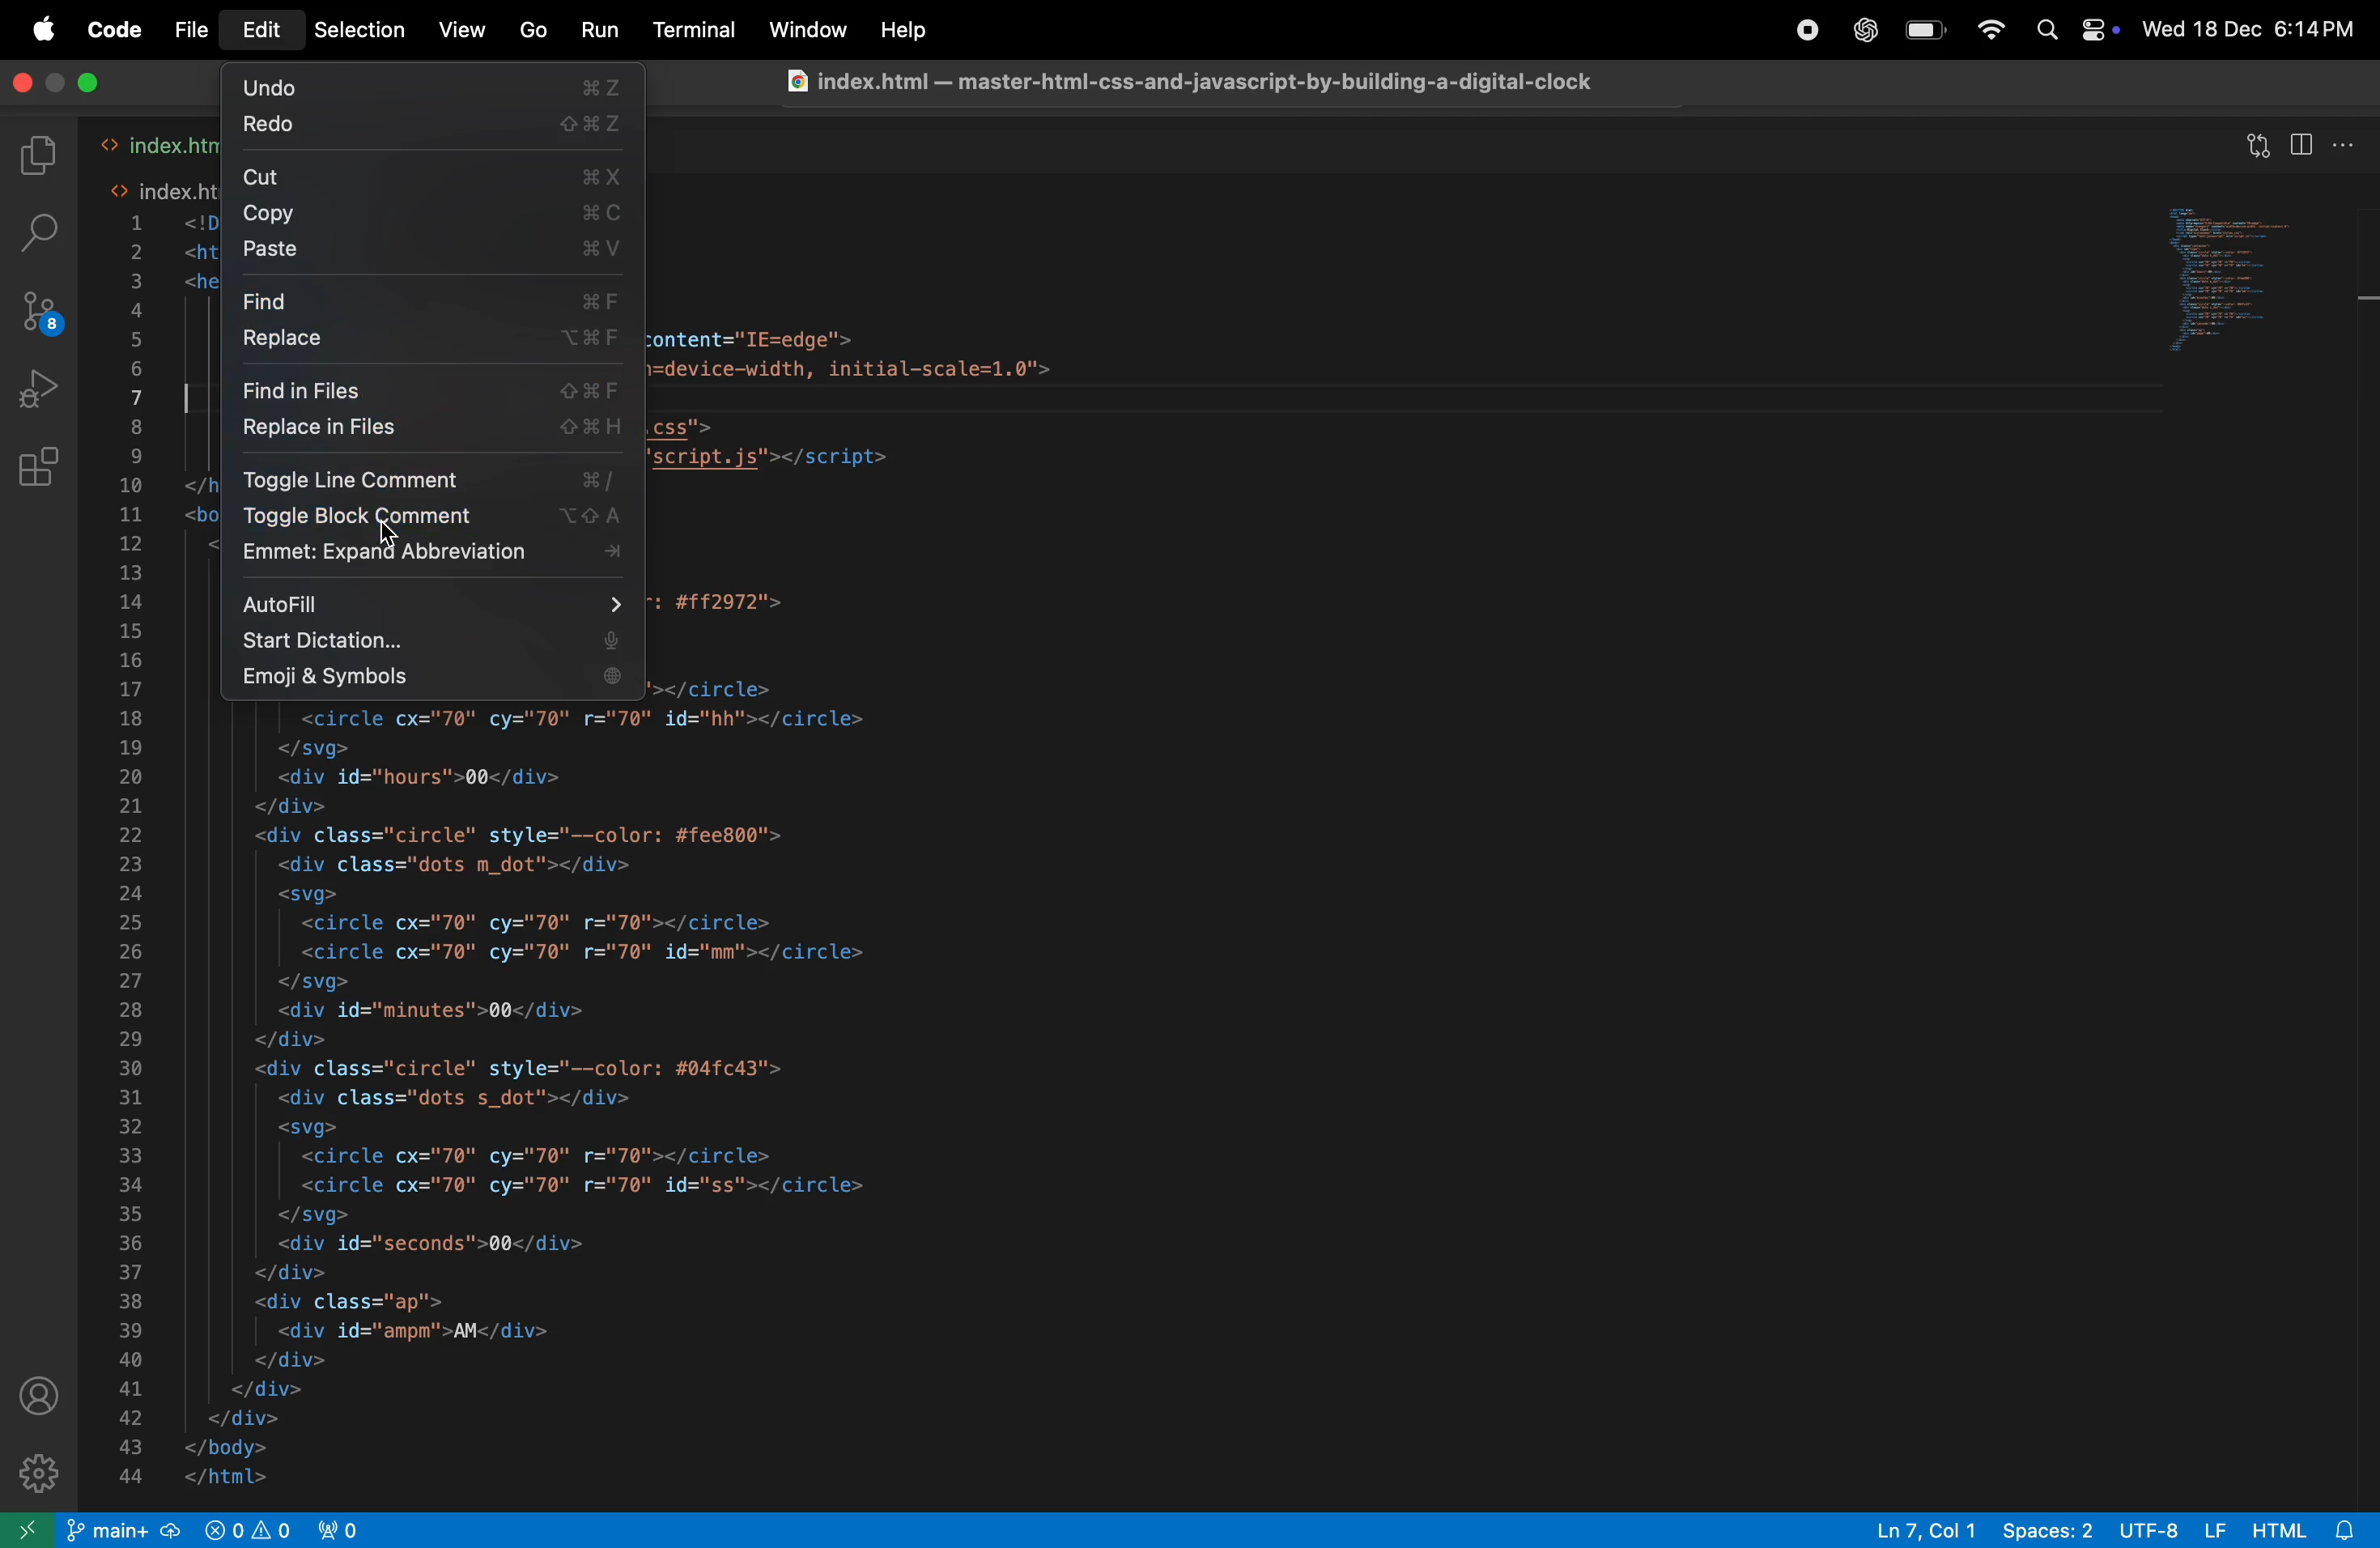 This screenshot has height=1548, width=2380. What do you see at coordinates (2079, 31) in the screenshot?
I see `apple widgets` at bounding box center [2079, 31].